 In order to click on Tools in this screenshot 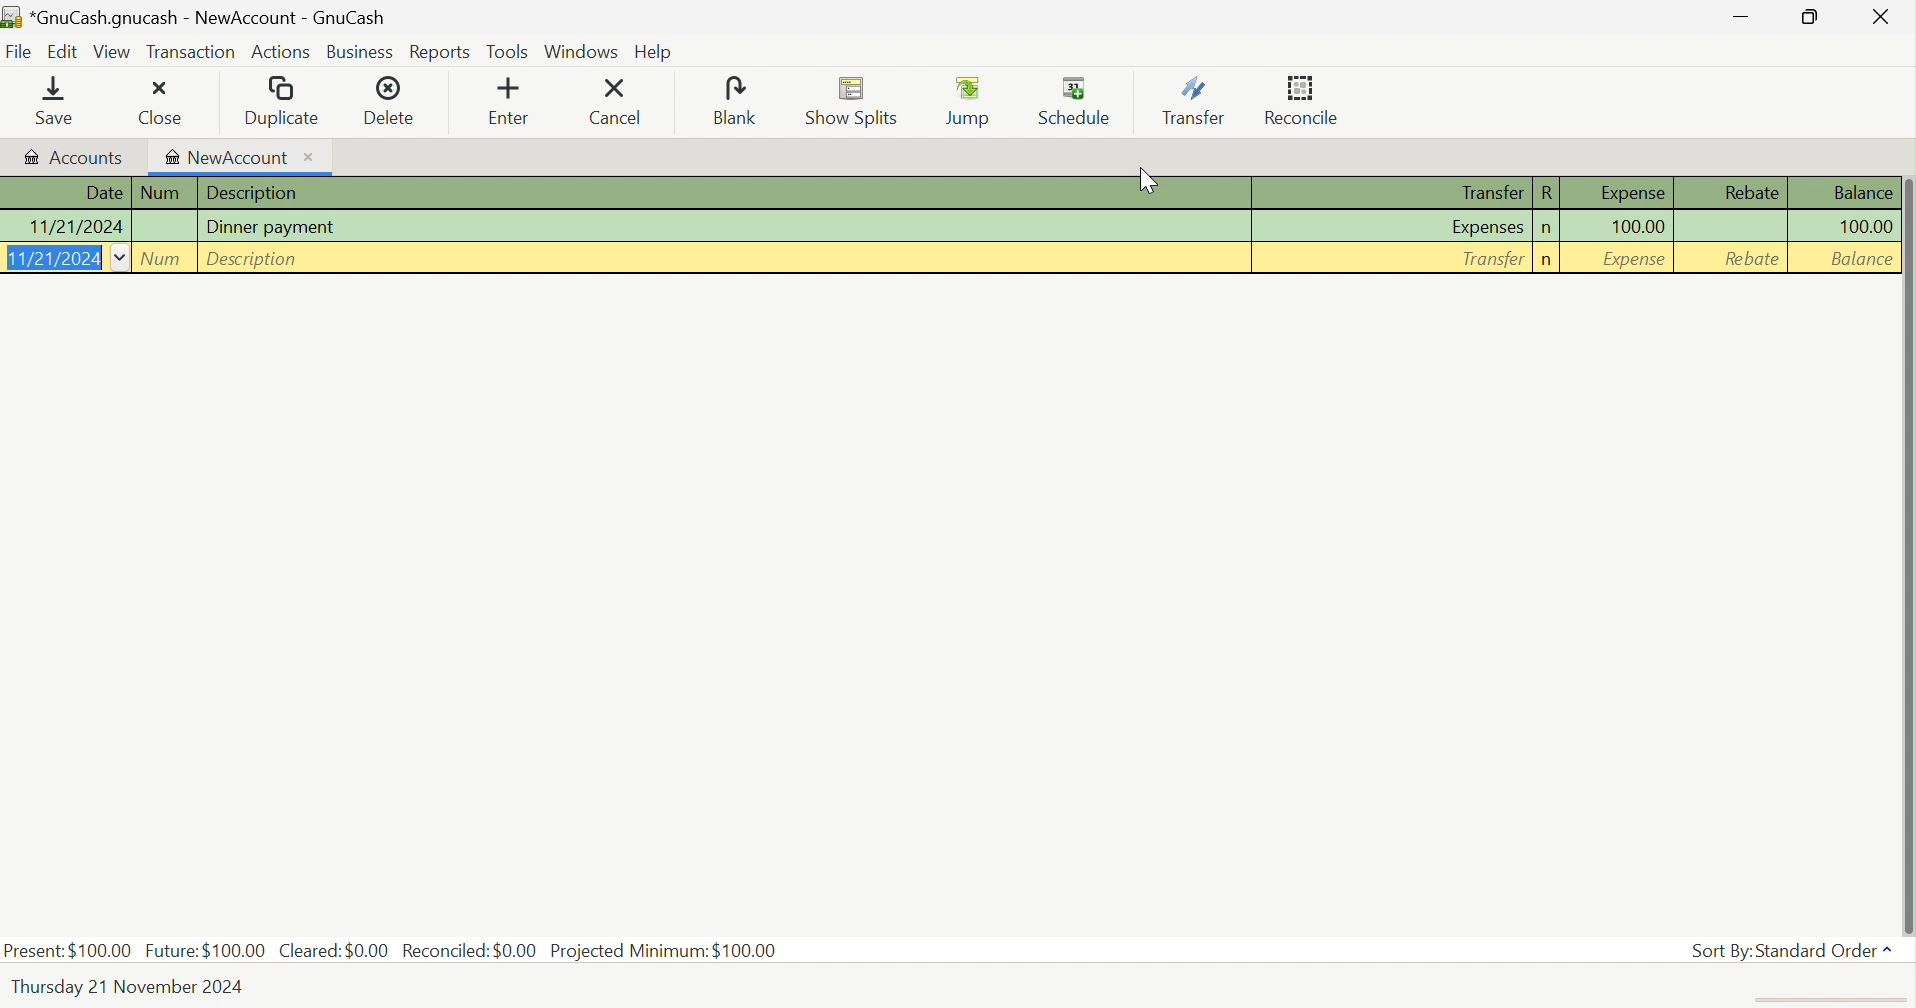, I will do `click(508, 51)`.